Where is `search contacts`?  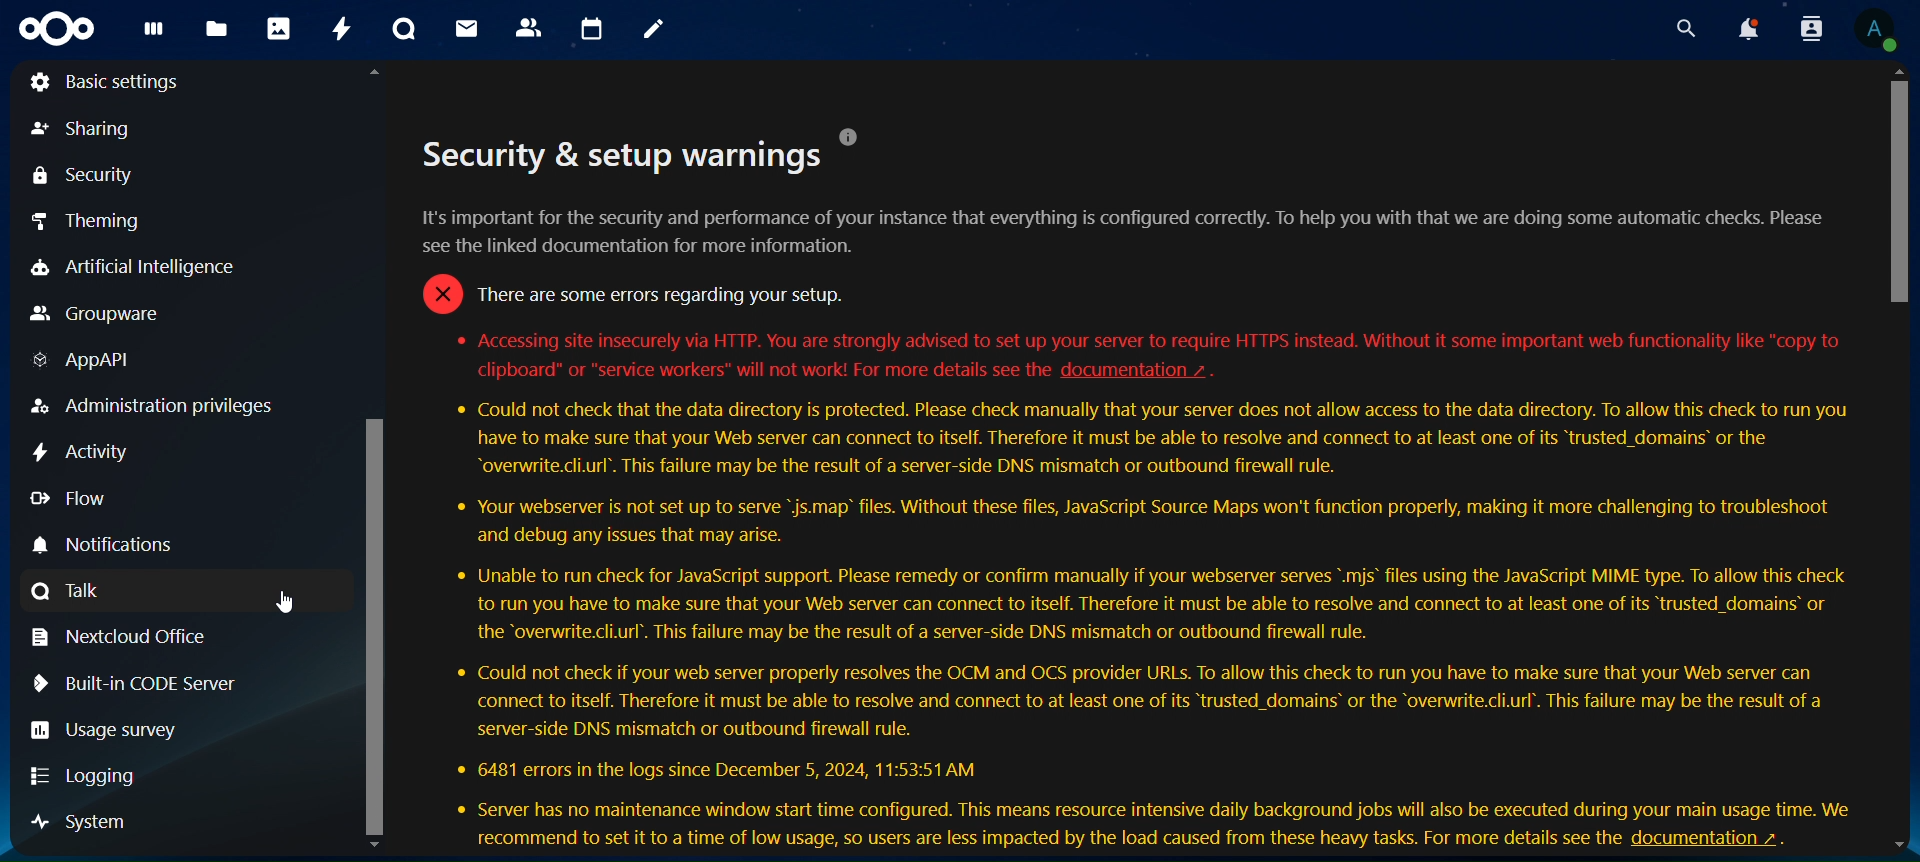
search contacts is located at coordinates (1805, 28).